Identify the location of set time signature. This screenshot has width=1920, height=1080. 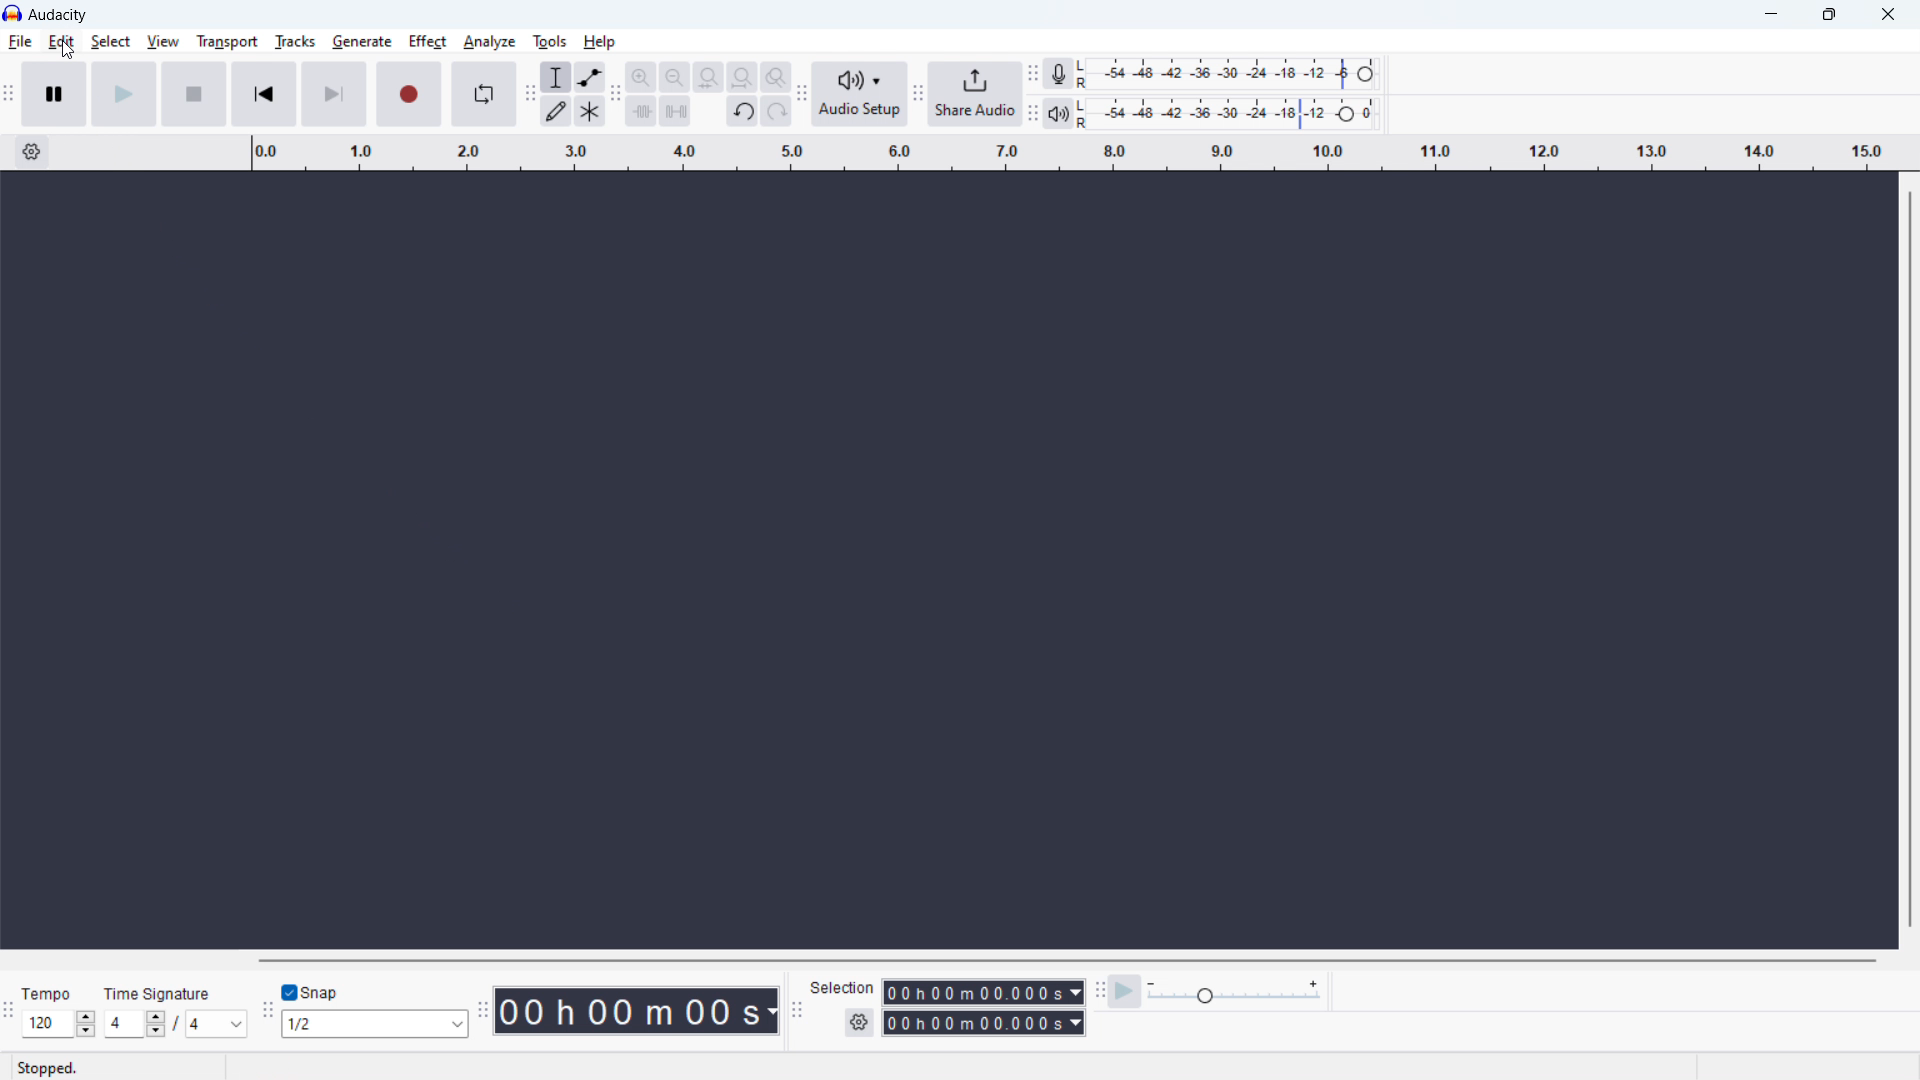
(175, 1024).